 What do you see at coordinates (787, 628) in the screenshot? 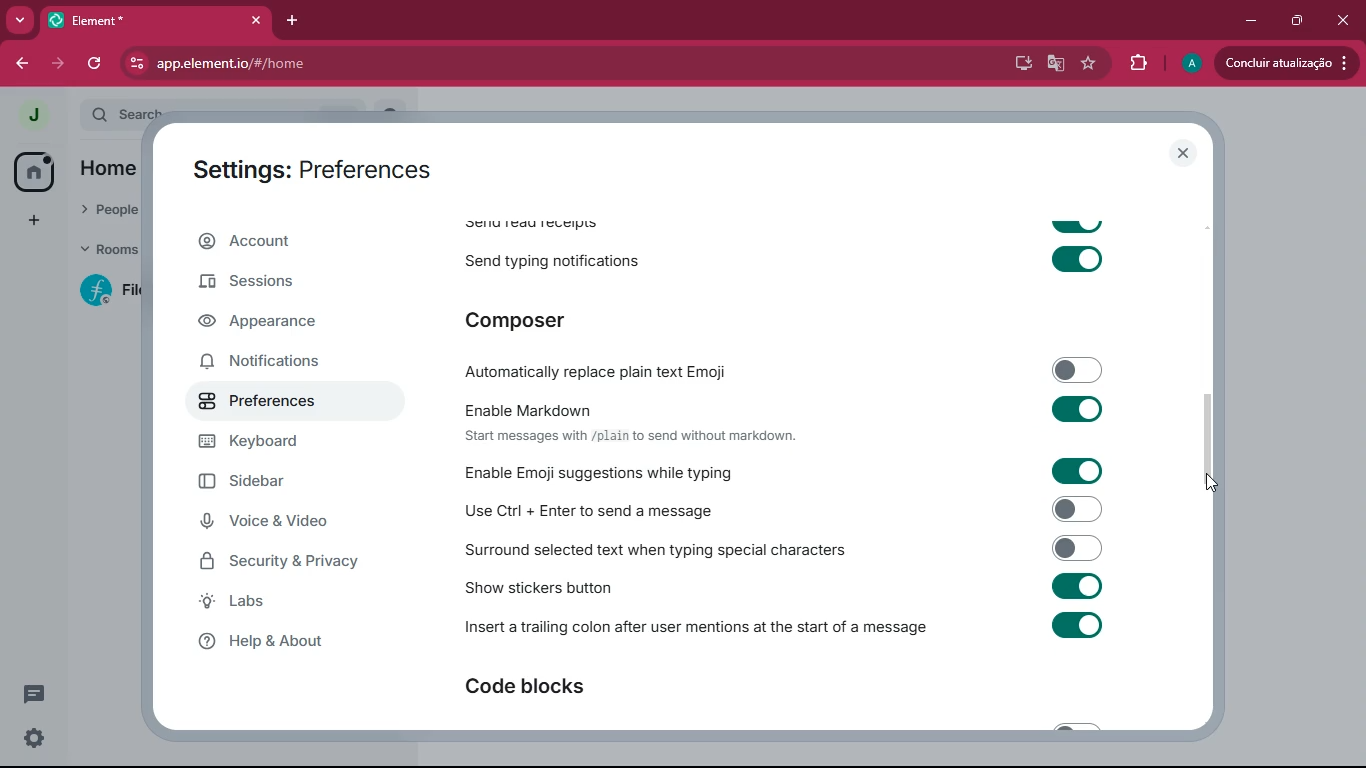
I see `insert trailing` at bounding box center [787, 628].